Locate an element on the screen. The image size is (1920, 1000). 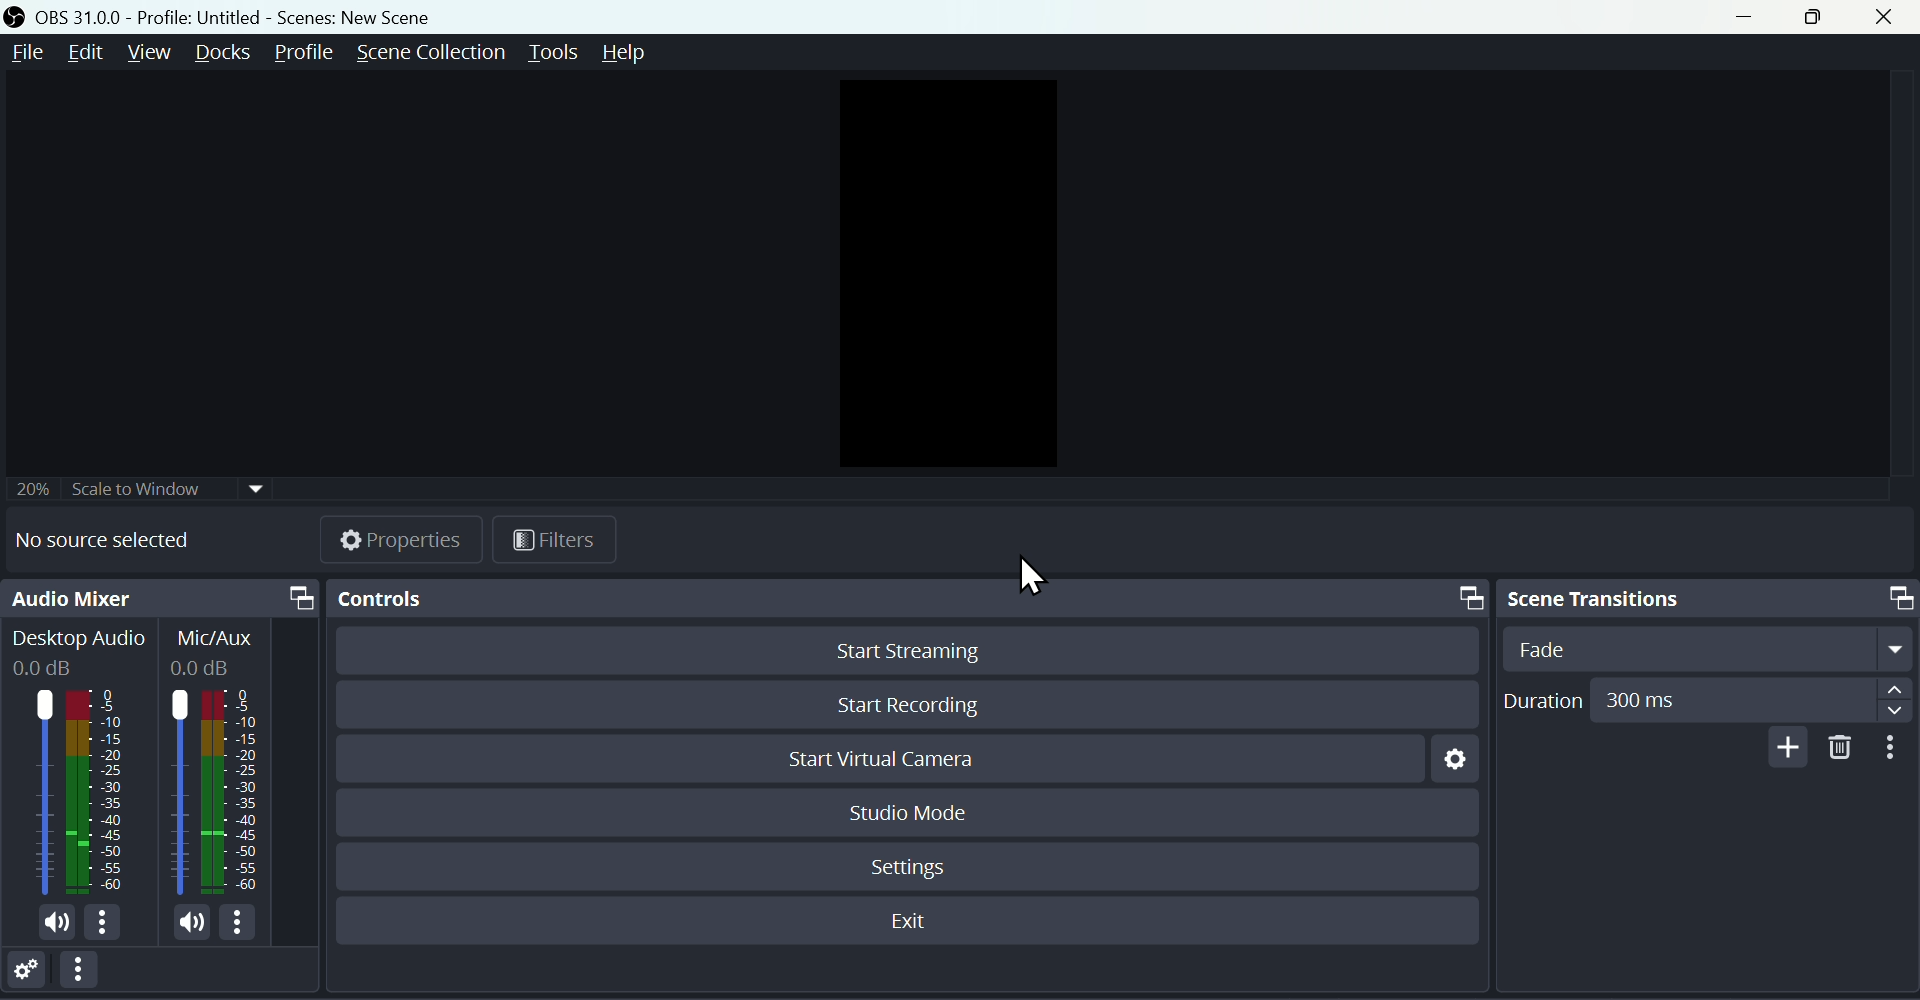
Docks is located at coordinates (226, 54).